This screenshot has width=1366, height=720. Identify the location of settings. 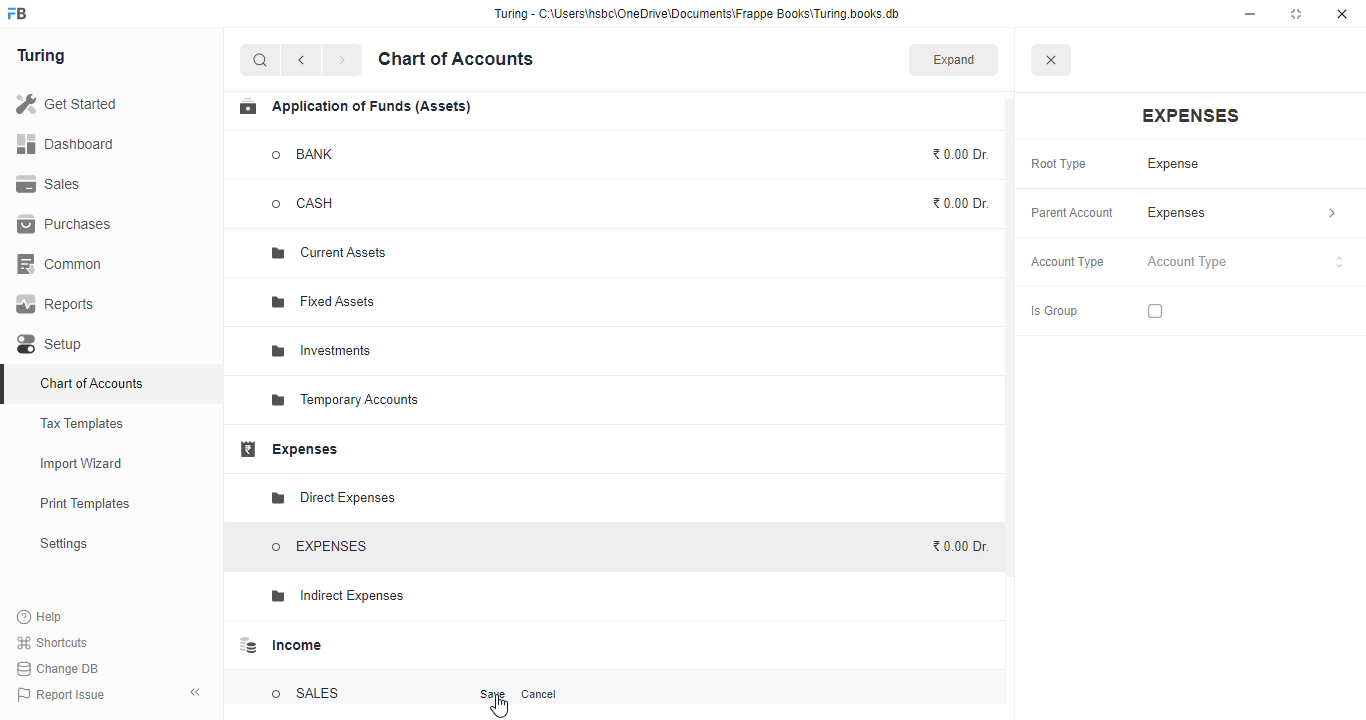
(63, 543).